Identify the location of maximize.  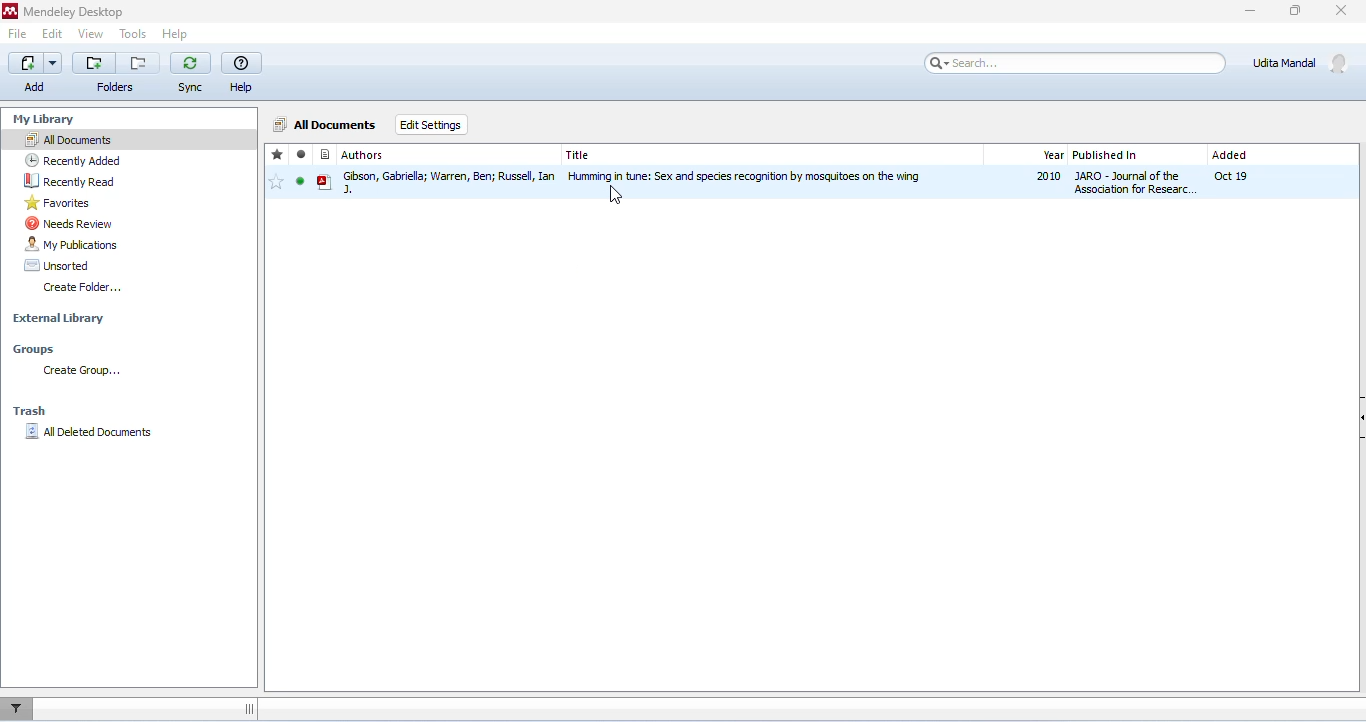
(1293, 11).